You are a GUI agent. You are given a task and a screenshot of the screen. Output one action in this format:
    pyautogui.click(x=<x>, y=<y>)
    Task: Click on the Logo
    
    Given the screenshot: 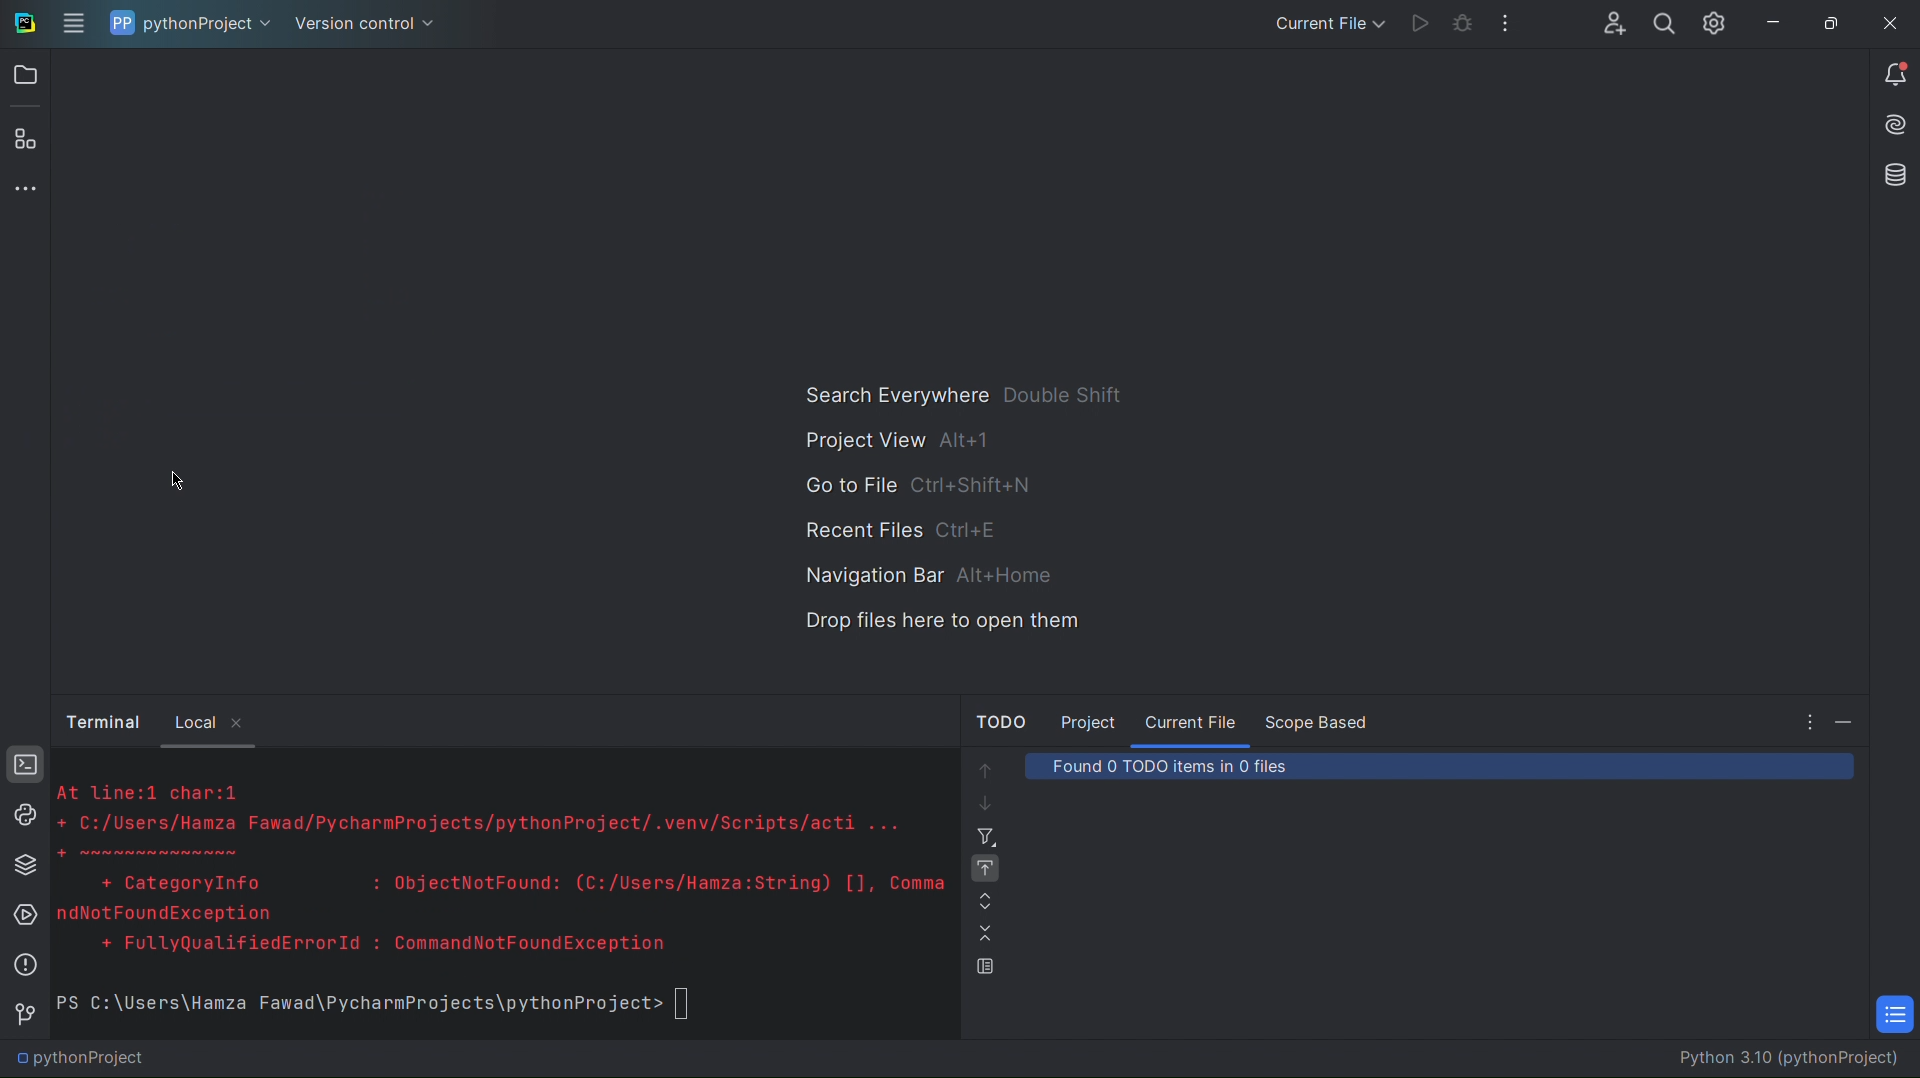 What is the action you would take?
    pyautogui.click(x=28, y=23)
    